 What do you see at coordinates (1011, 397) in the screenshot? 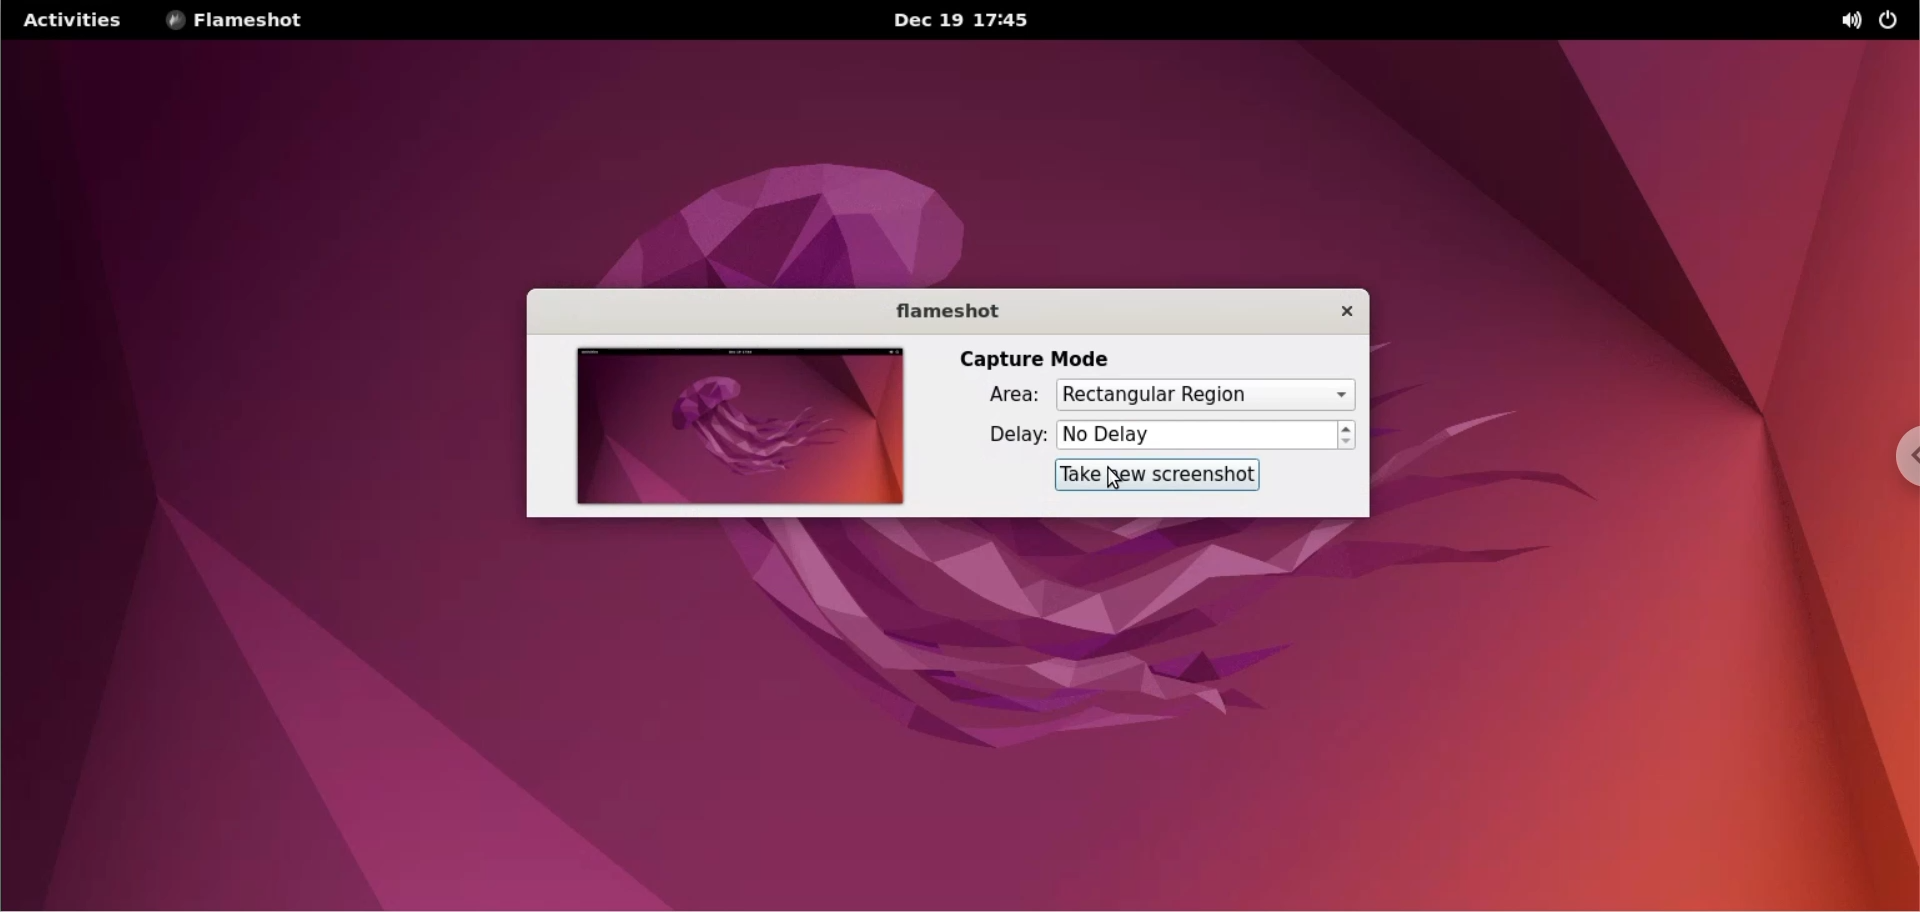
I see `area label` at bounding box center [1011, 397].